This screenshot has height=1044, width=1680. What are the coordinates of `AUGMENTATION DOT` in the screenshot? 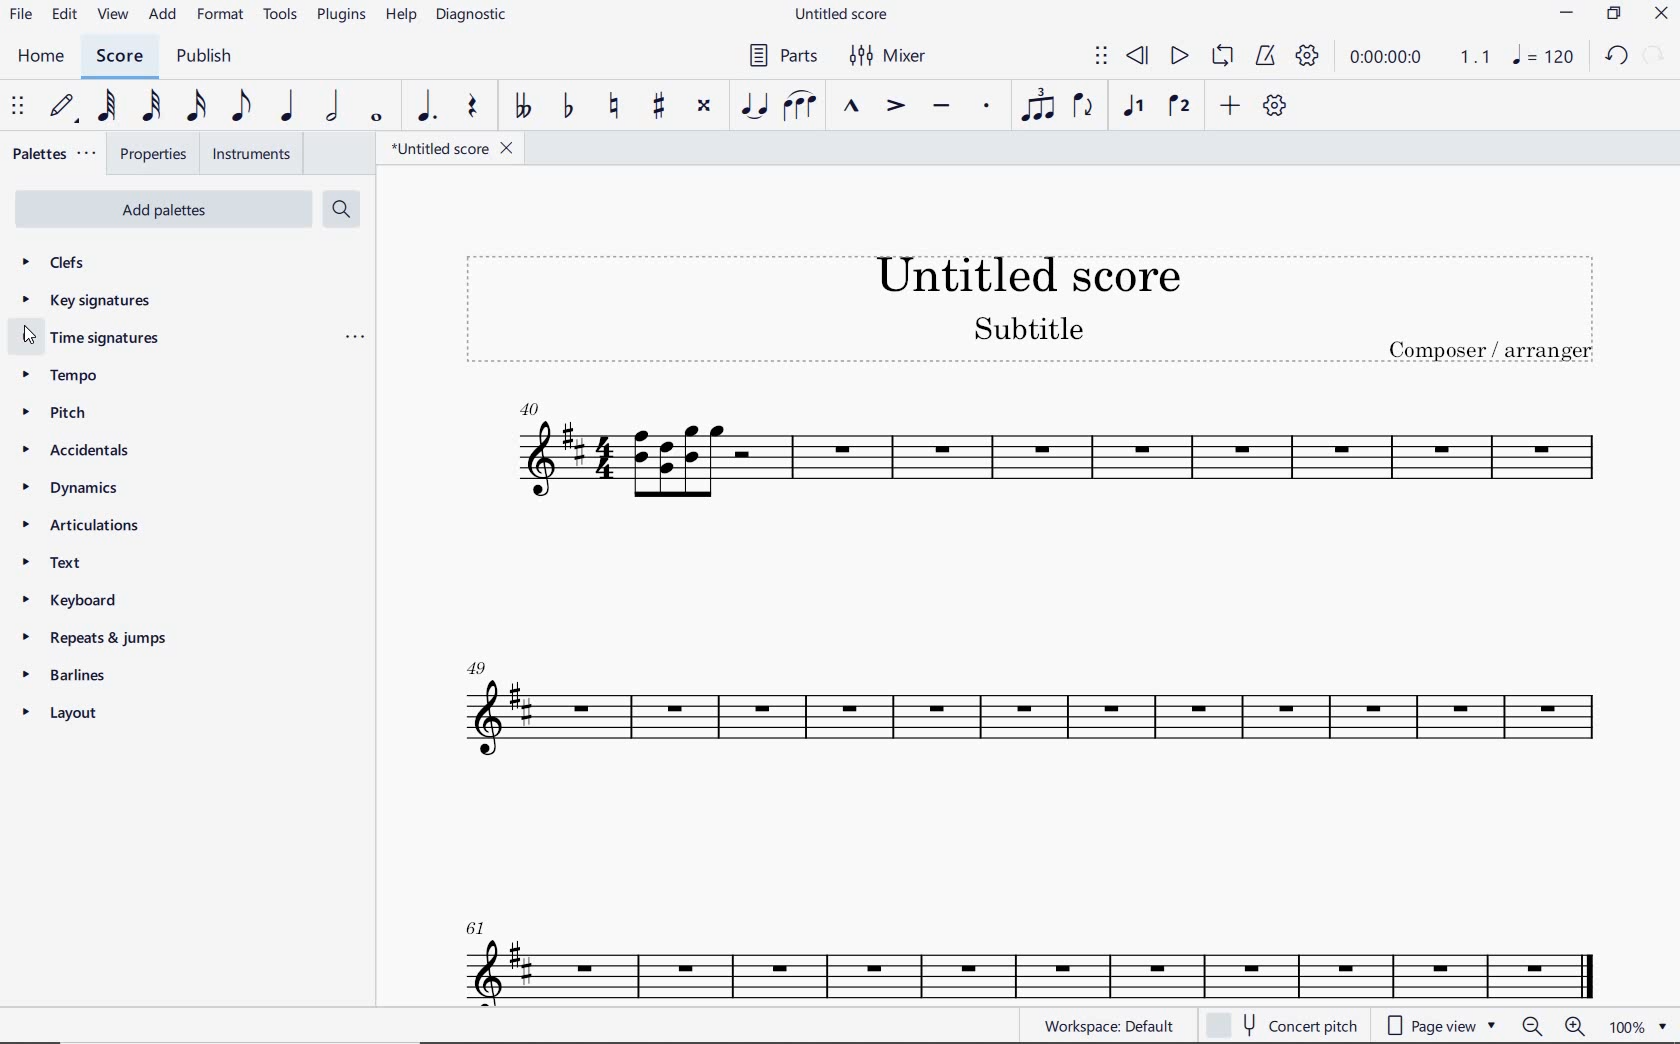 It's located at (425, 107).